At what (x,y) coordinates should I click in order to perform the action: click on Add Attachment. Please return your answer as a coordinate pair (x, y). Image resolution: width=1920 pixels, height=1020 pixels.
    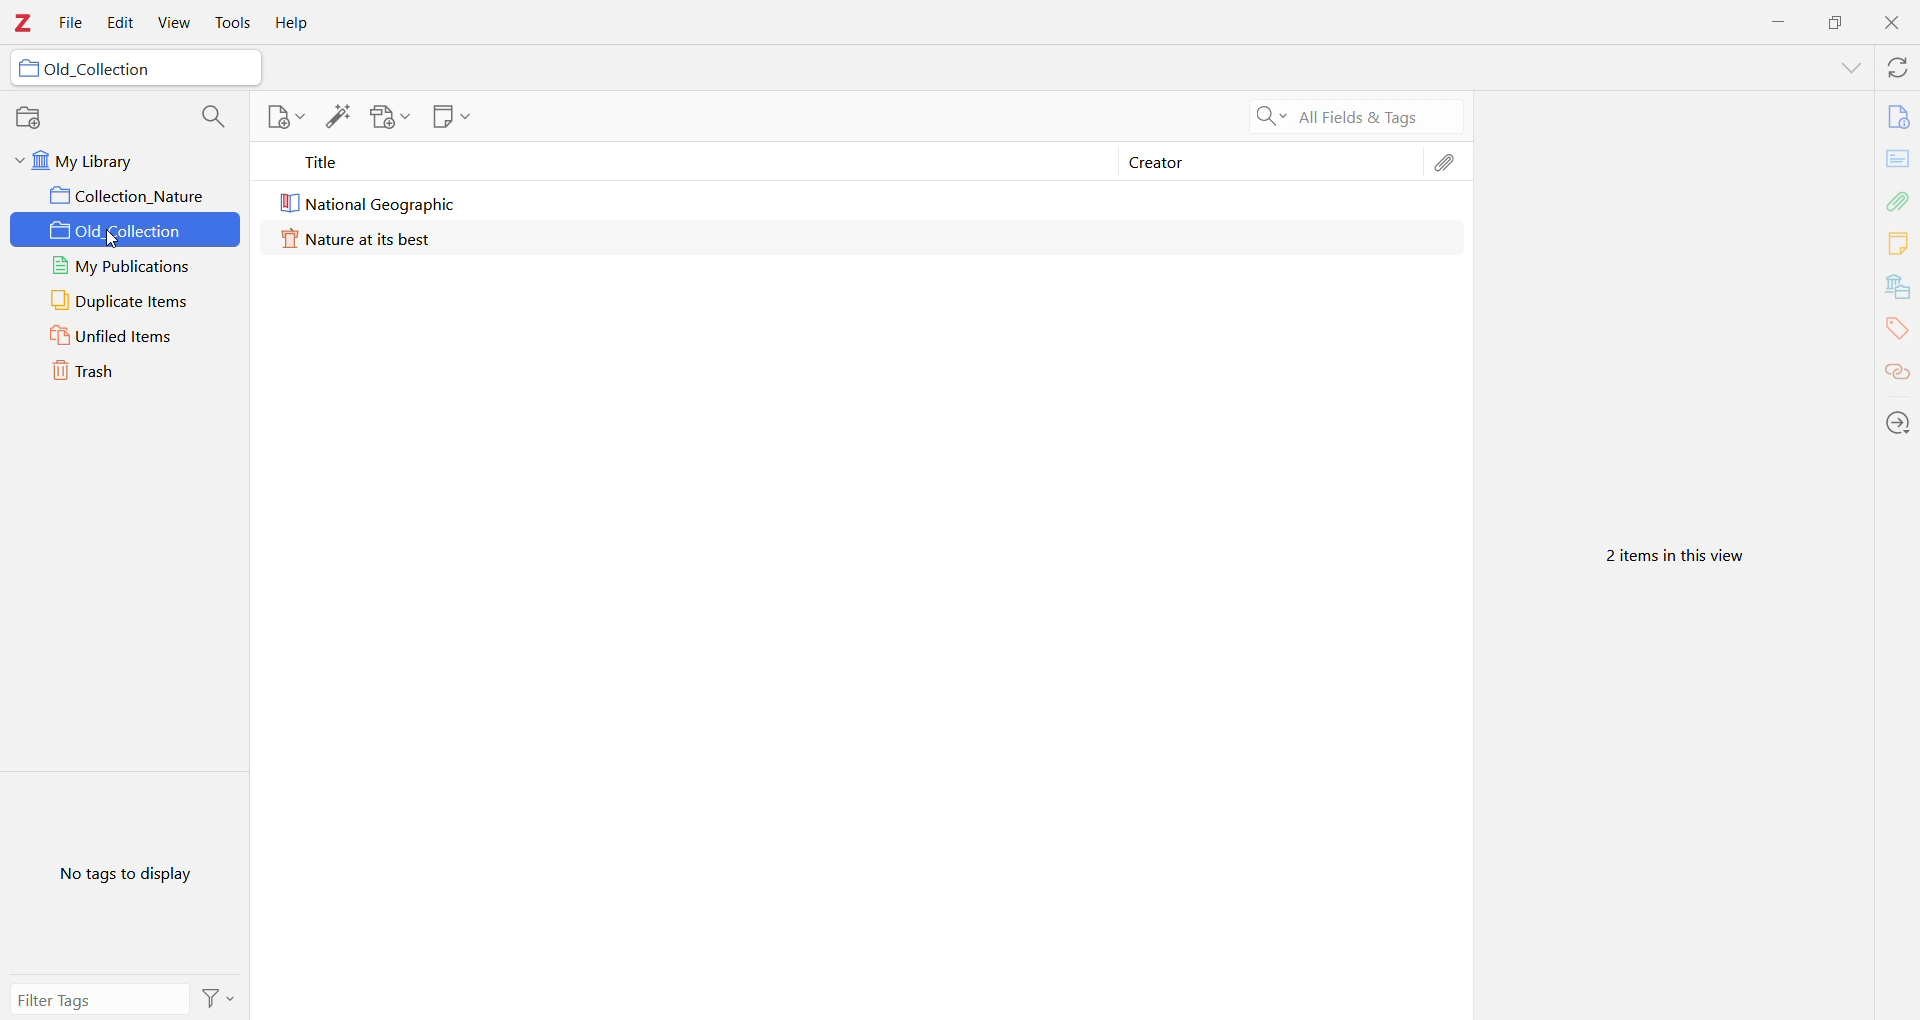
    Looking at the image, I should click on (391, 119).